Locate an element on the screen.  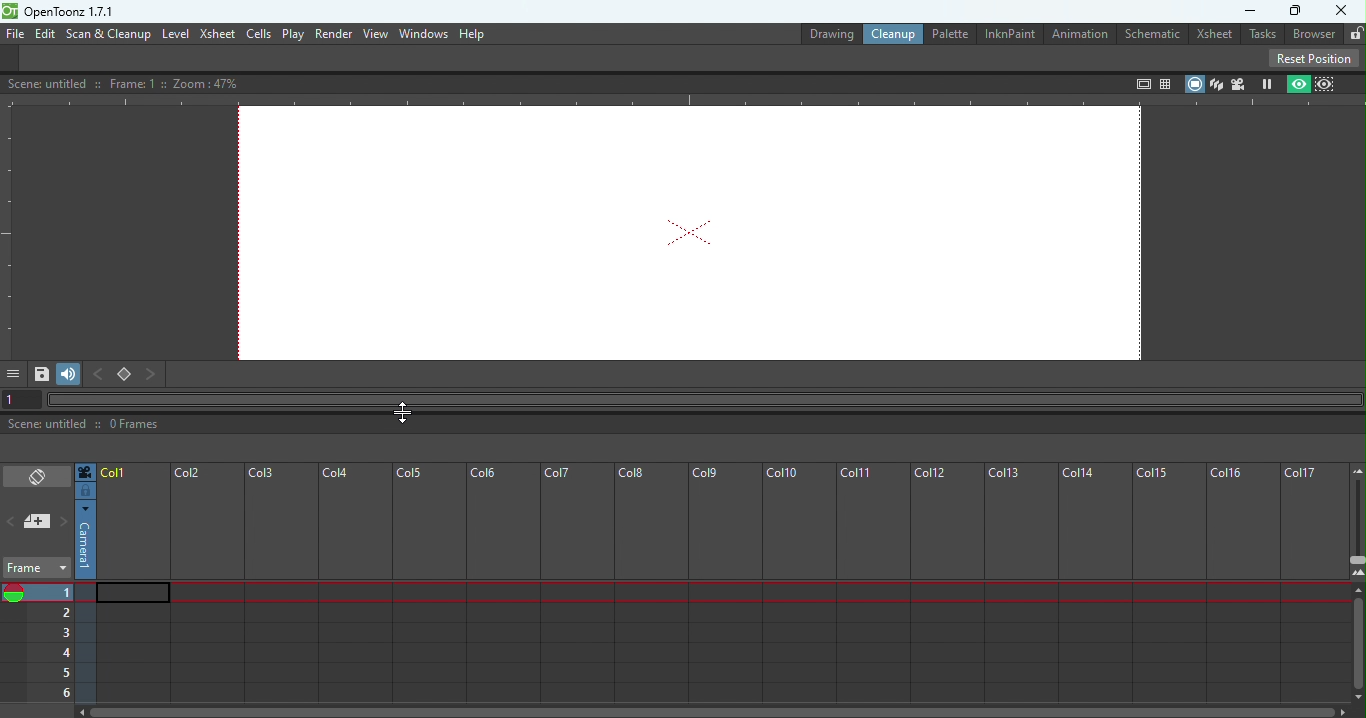
Soundtrack is located at coordinates (67, 374).